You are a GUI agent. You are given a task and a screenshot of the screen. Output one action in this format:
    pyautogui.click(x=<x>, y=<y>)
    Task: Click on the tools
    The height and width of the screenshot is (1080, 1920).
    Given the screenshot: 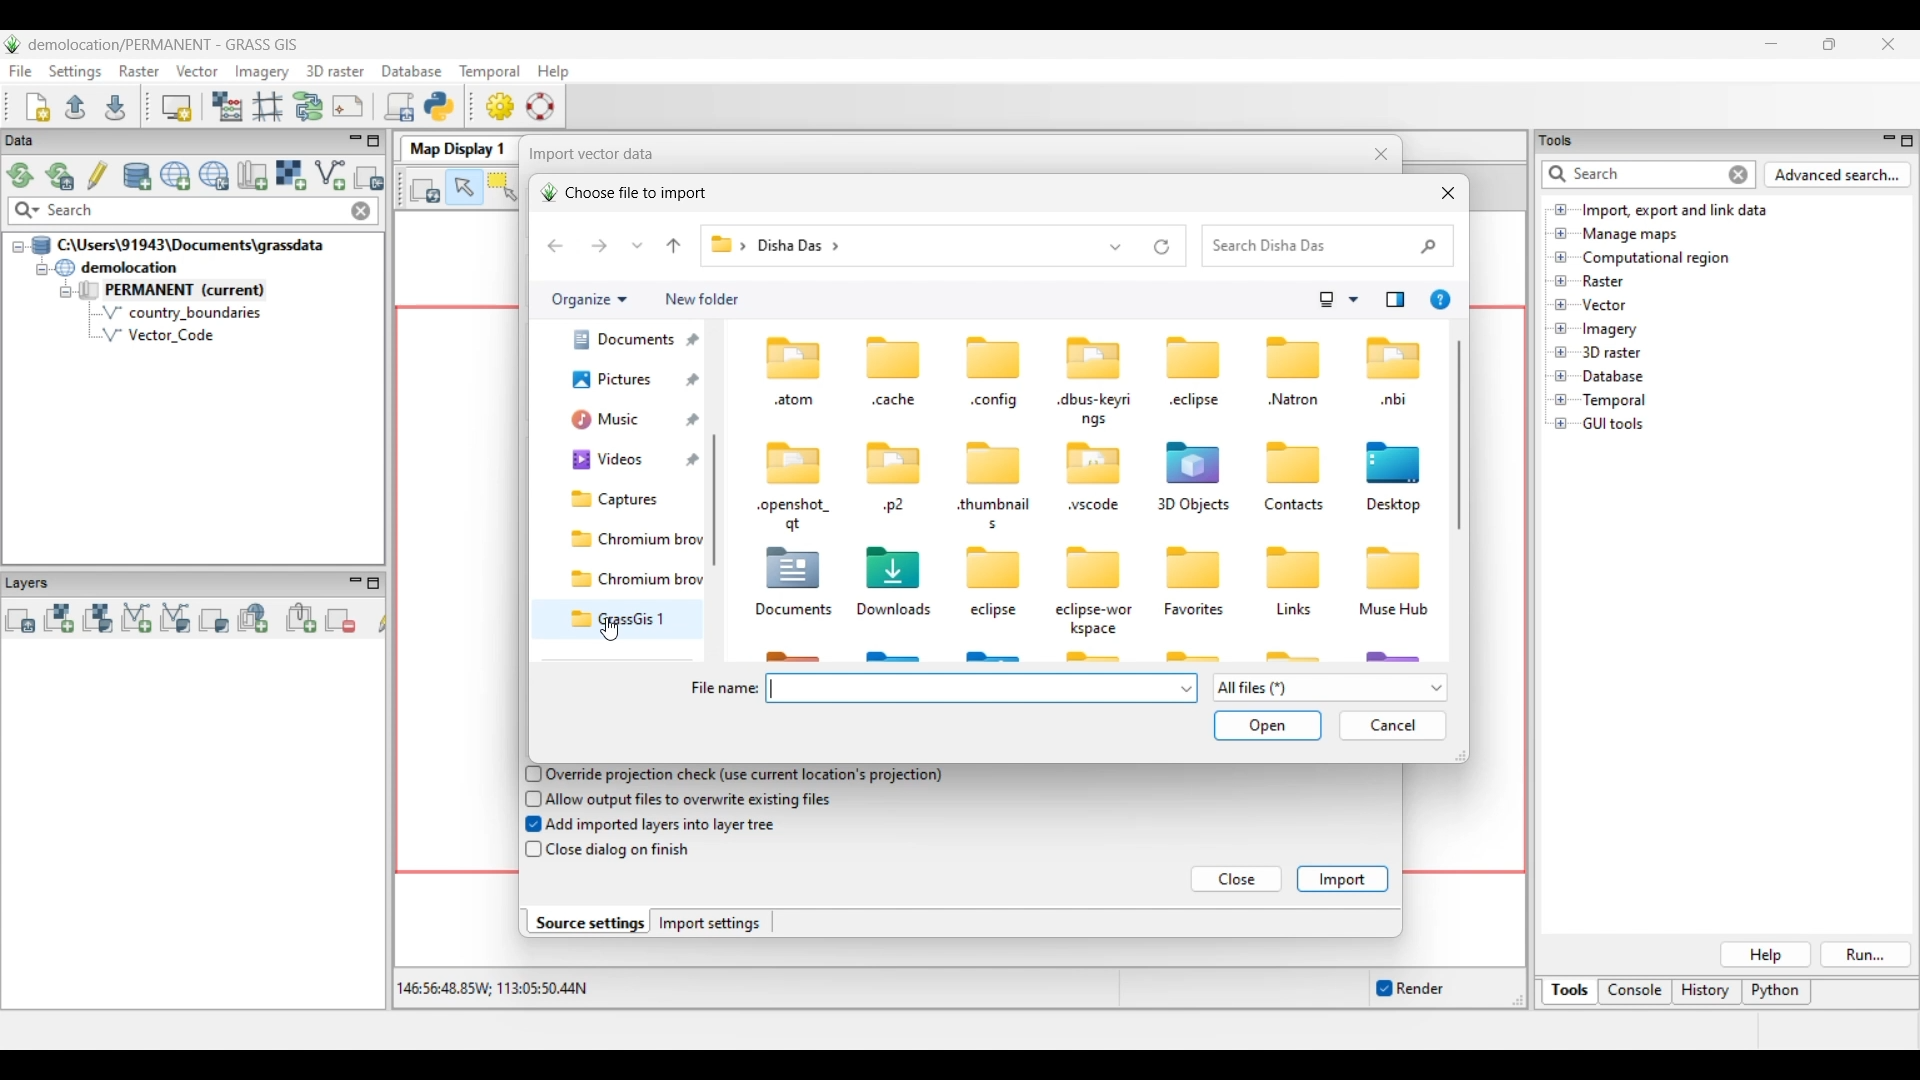 What is the action you would take?
    pyautogui.click(x=1563, y=139)
    